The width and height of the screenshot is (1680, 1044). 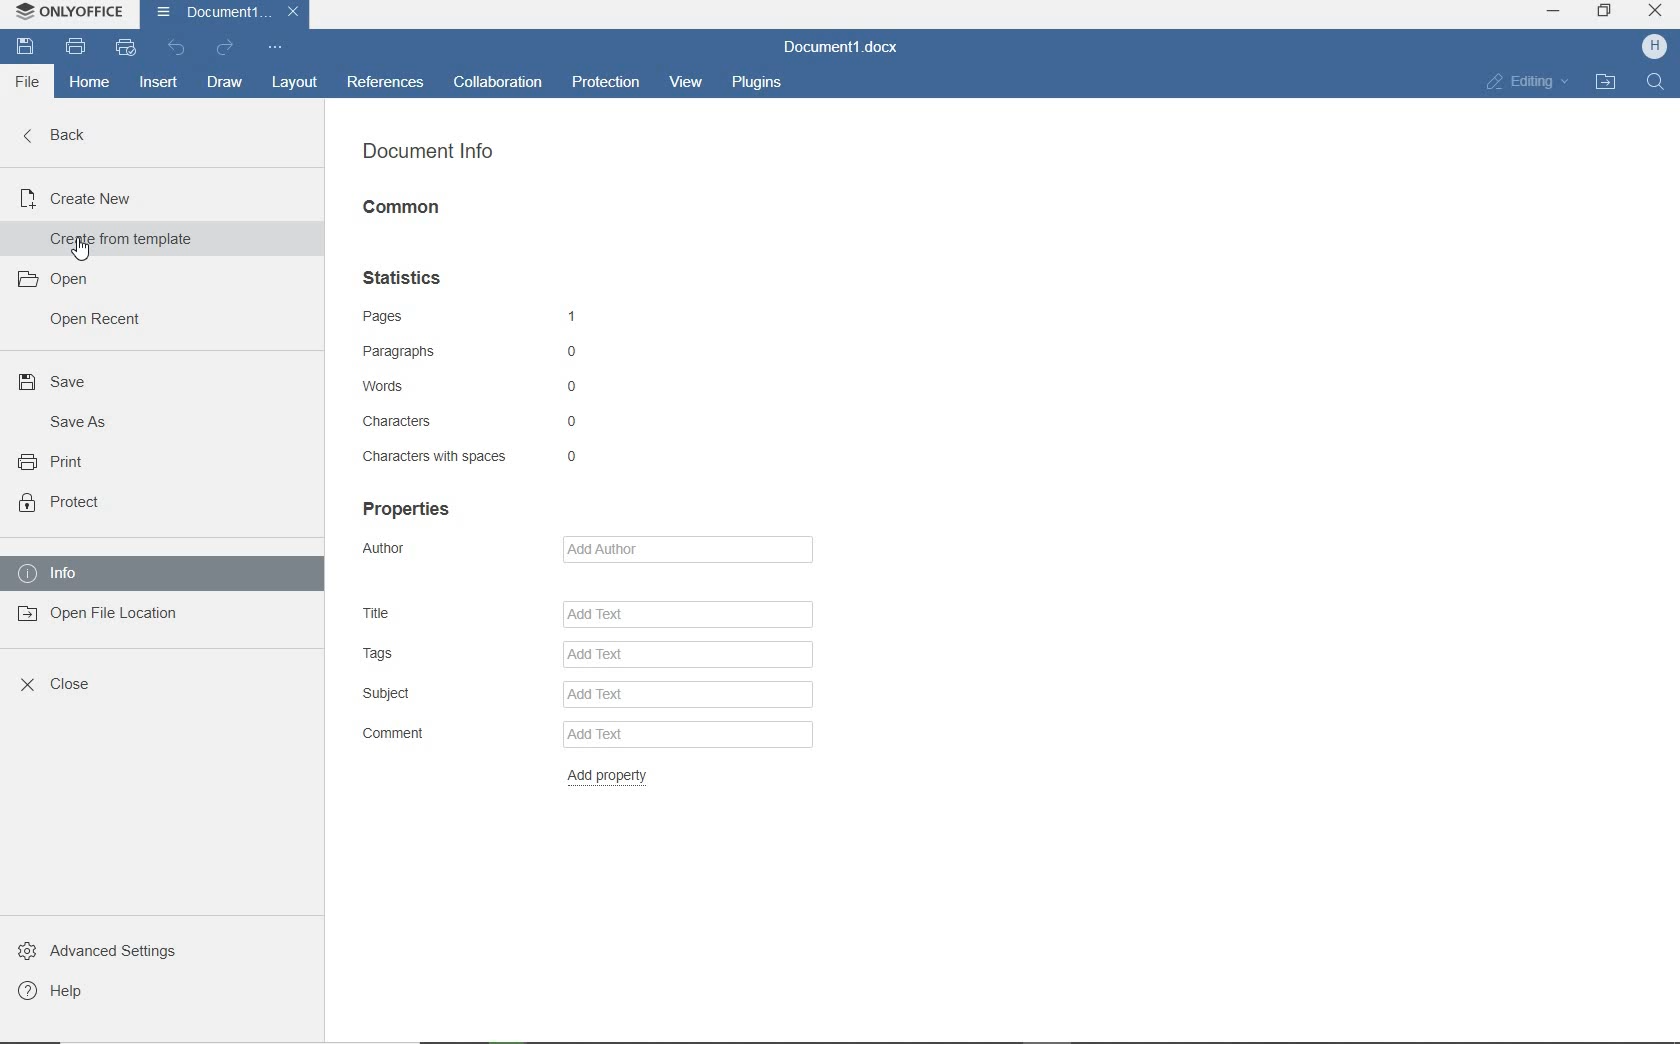 What do you see at coordinates (604, 81) in the screenshot?
I see `protection` at bounding box center [604, 81].